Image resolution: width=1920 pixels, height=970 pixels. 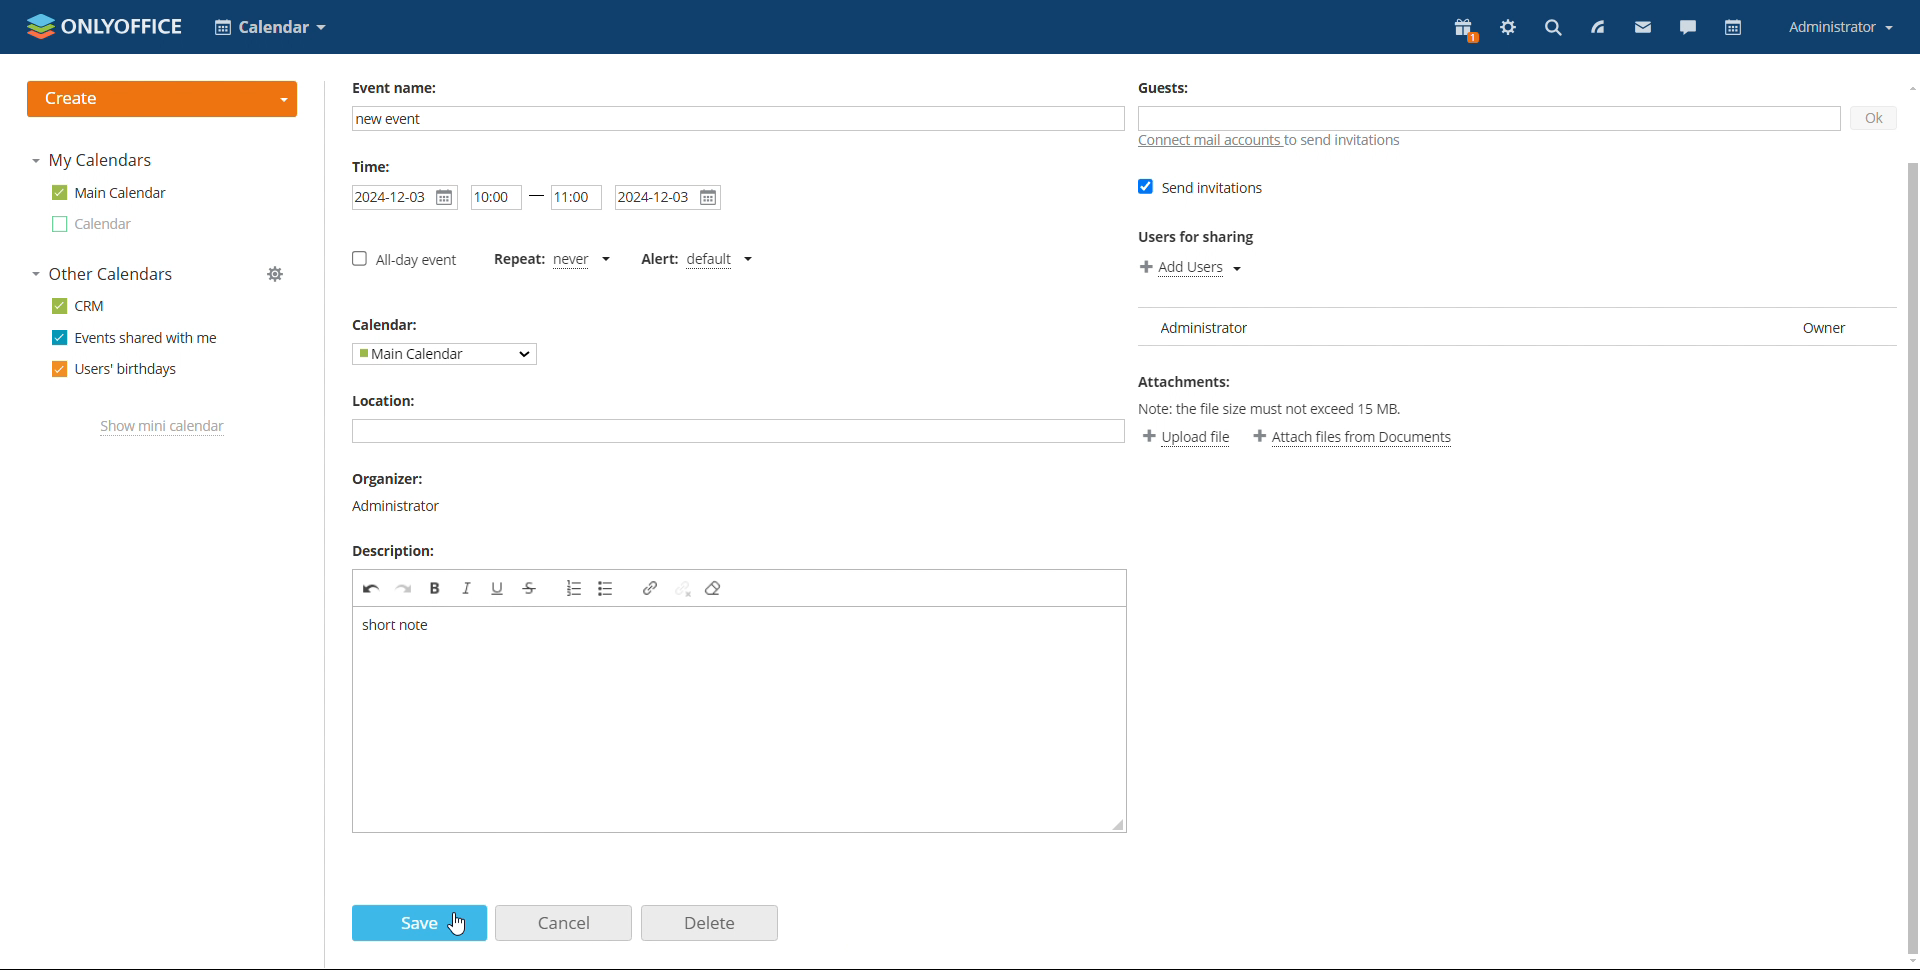 What do you see at coordinates (1284, 409) in the screenshot?
I see `Note: the file size must not exceed 15 MB.` at bounding box center [1284, 409].